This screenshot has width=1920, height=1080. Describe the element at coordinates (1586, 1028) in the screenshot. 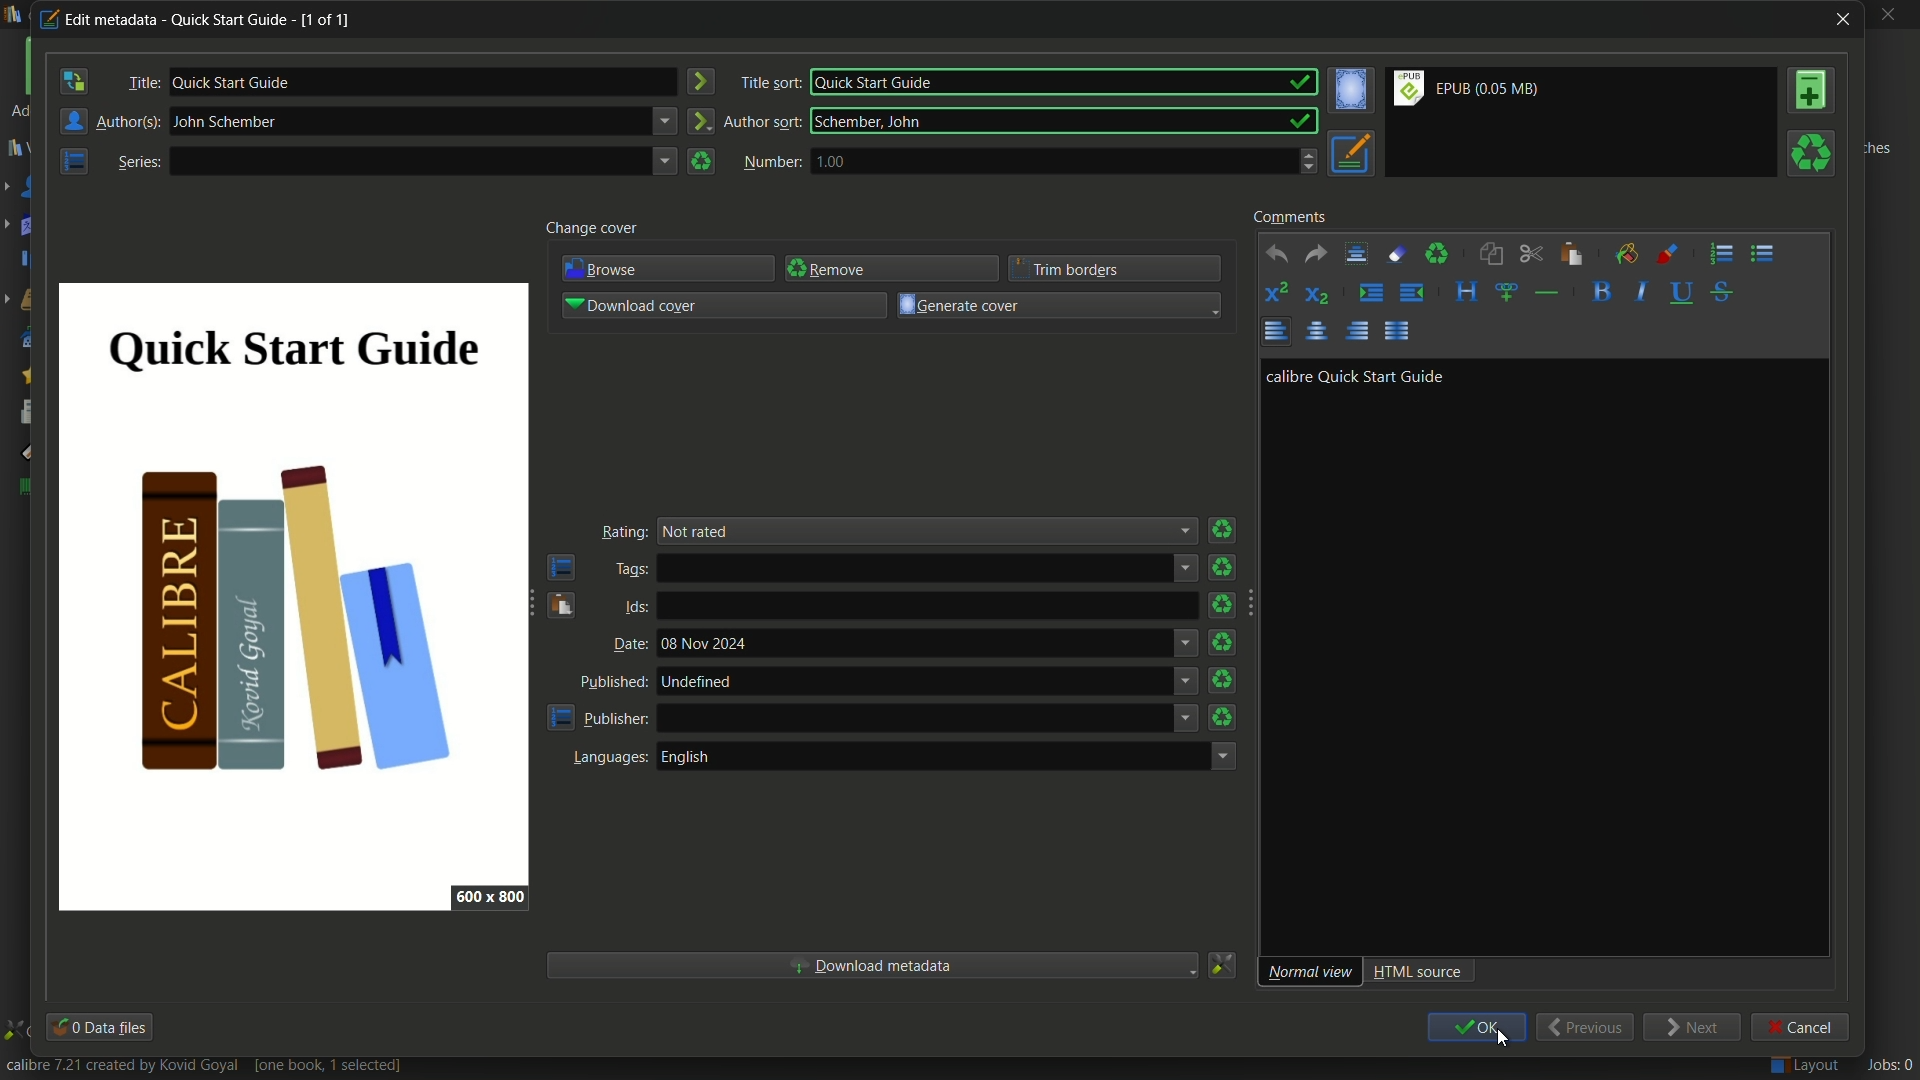

I see `previous` at that location.